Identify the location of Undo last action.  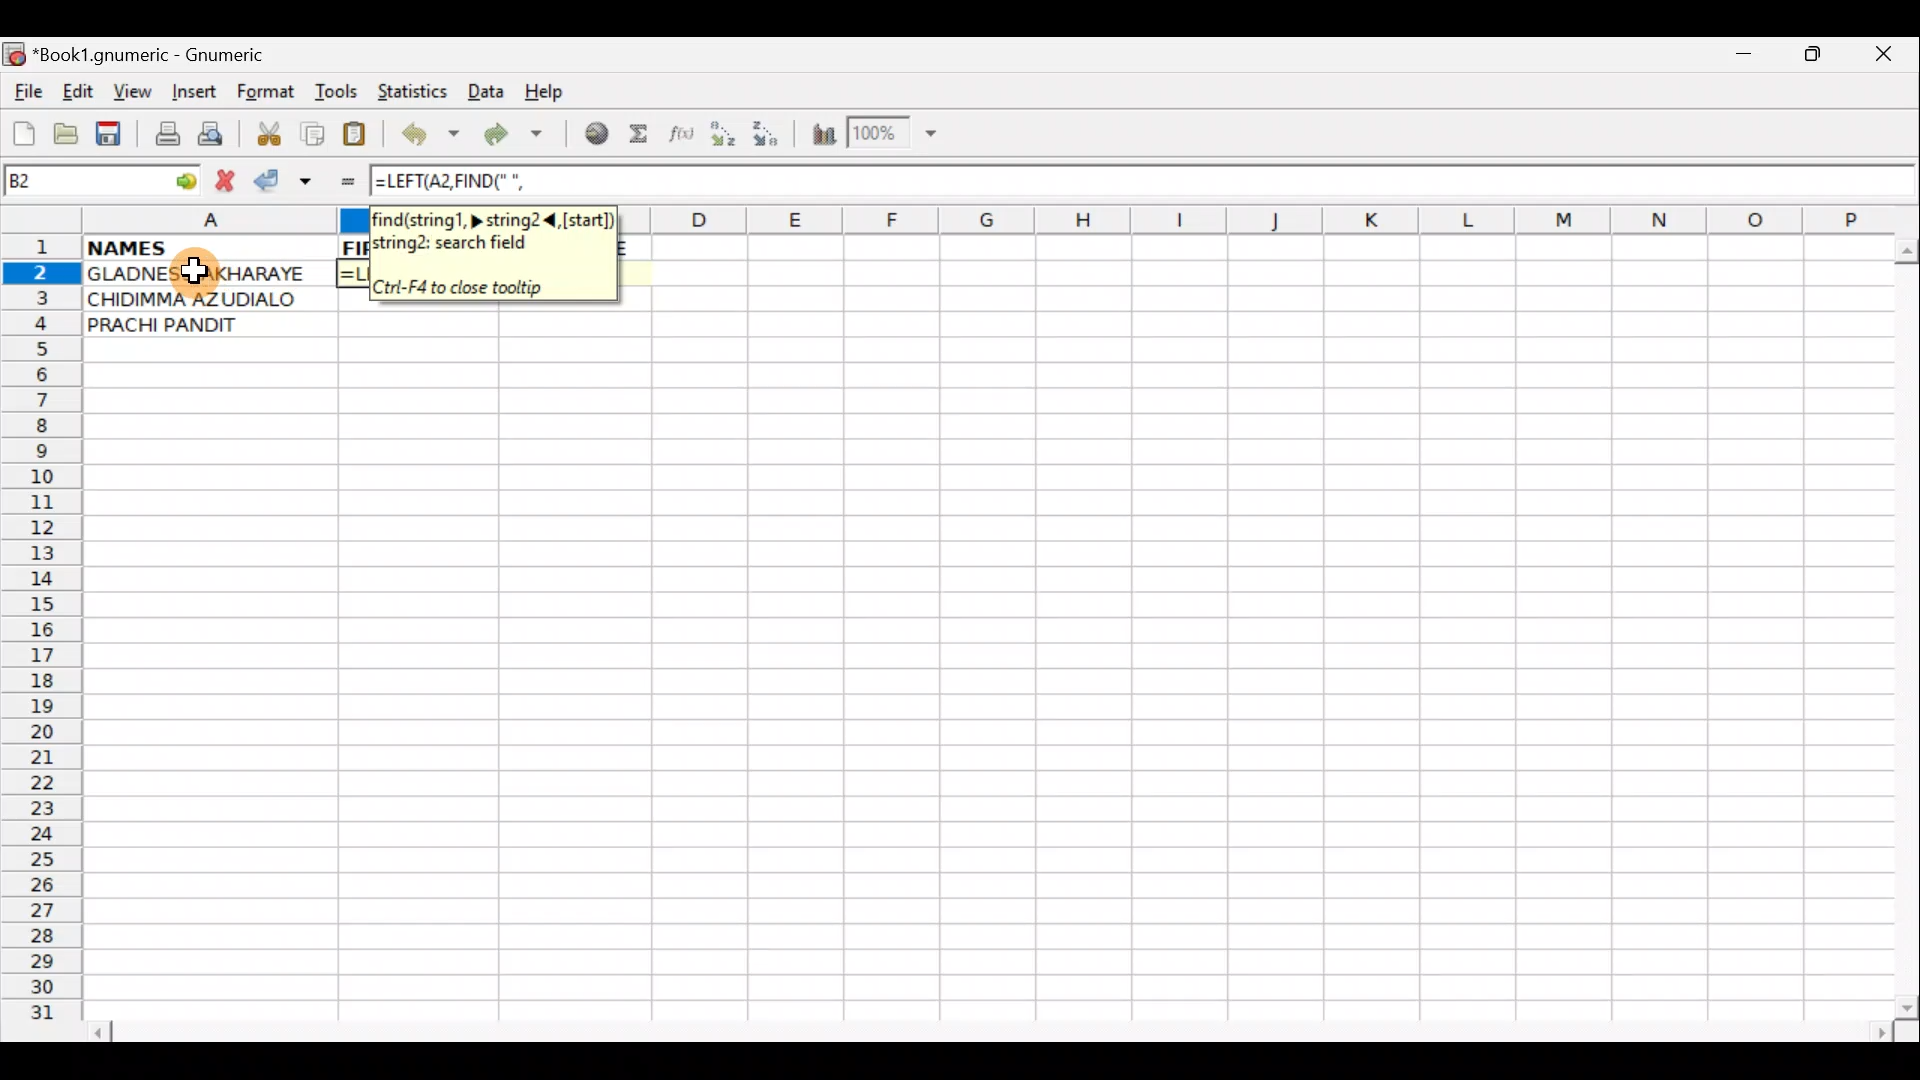
(433, 137).